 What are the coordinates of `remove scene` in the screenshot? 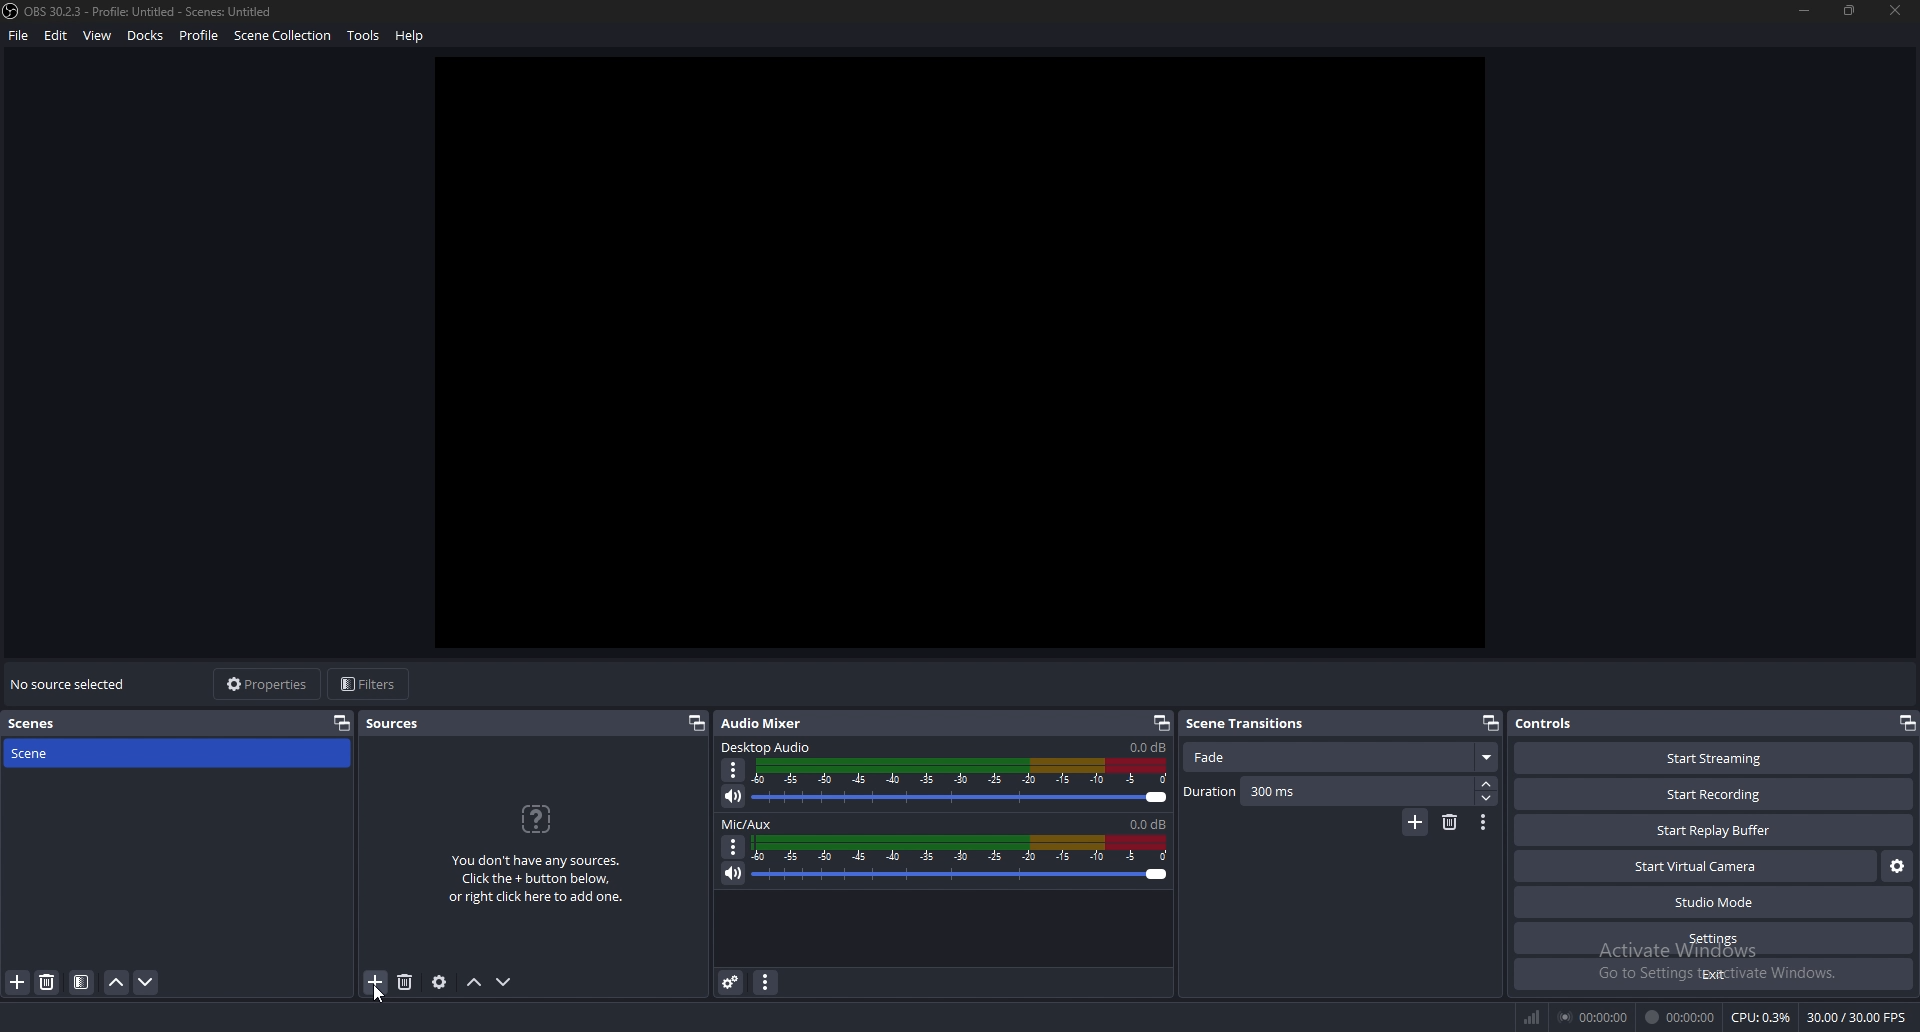 It's located at (48, 983).